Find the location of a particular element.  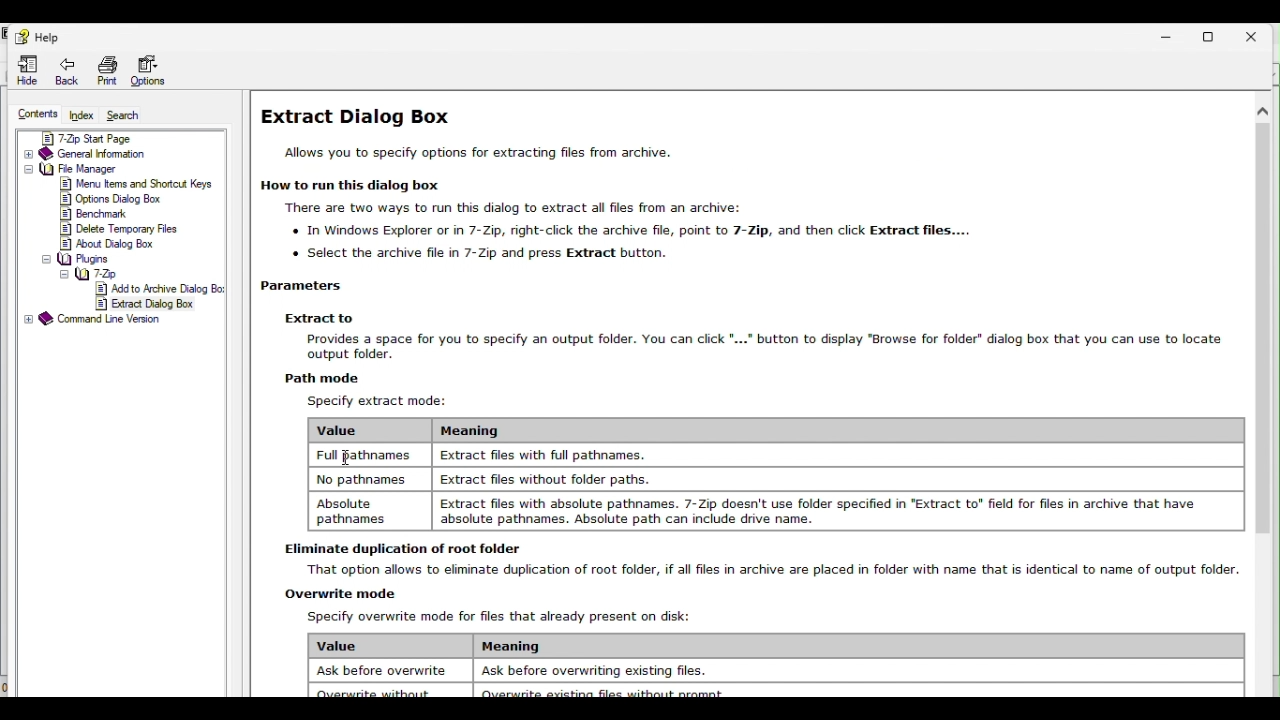

search is located at coordinates (131, 117).